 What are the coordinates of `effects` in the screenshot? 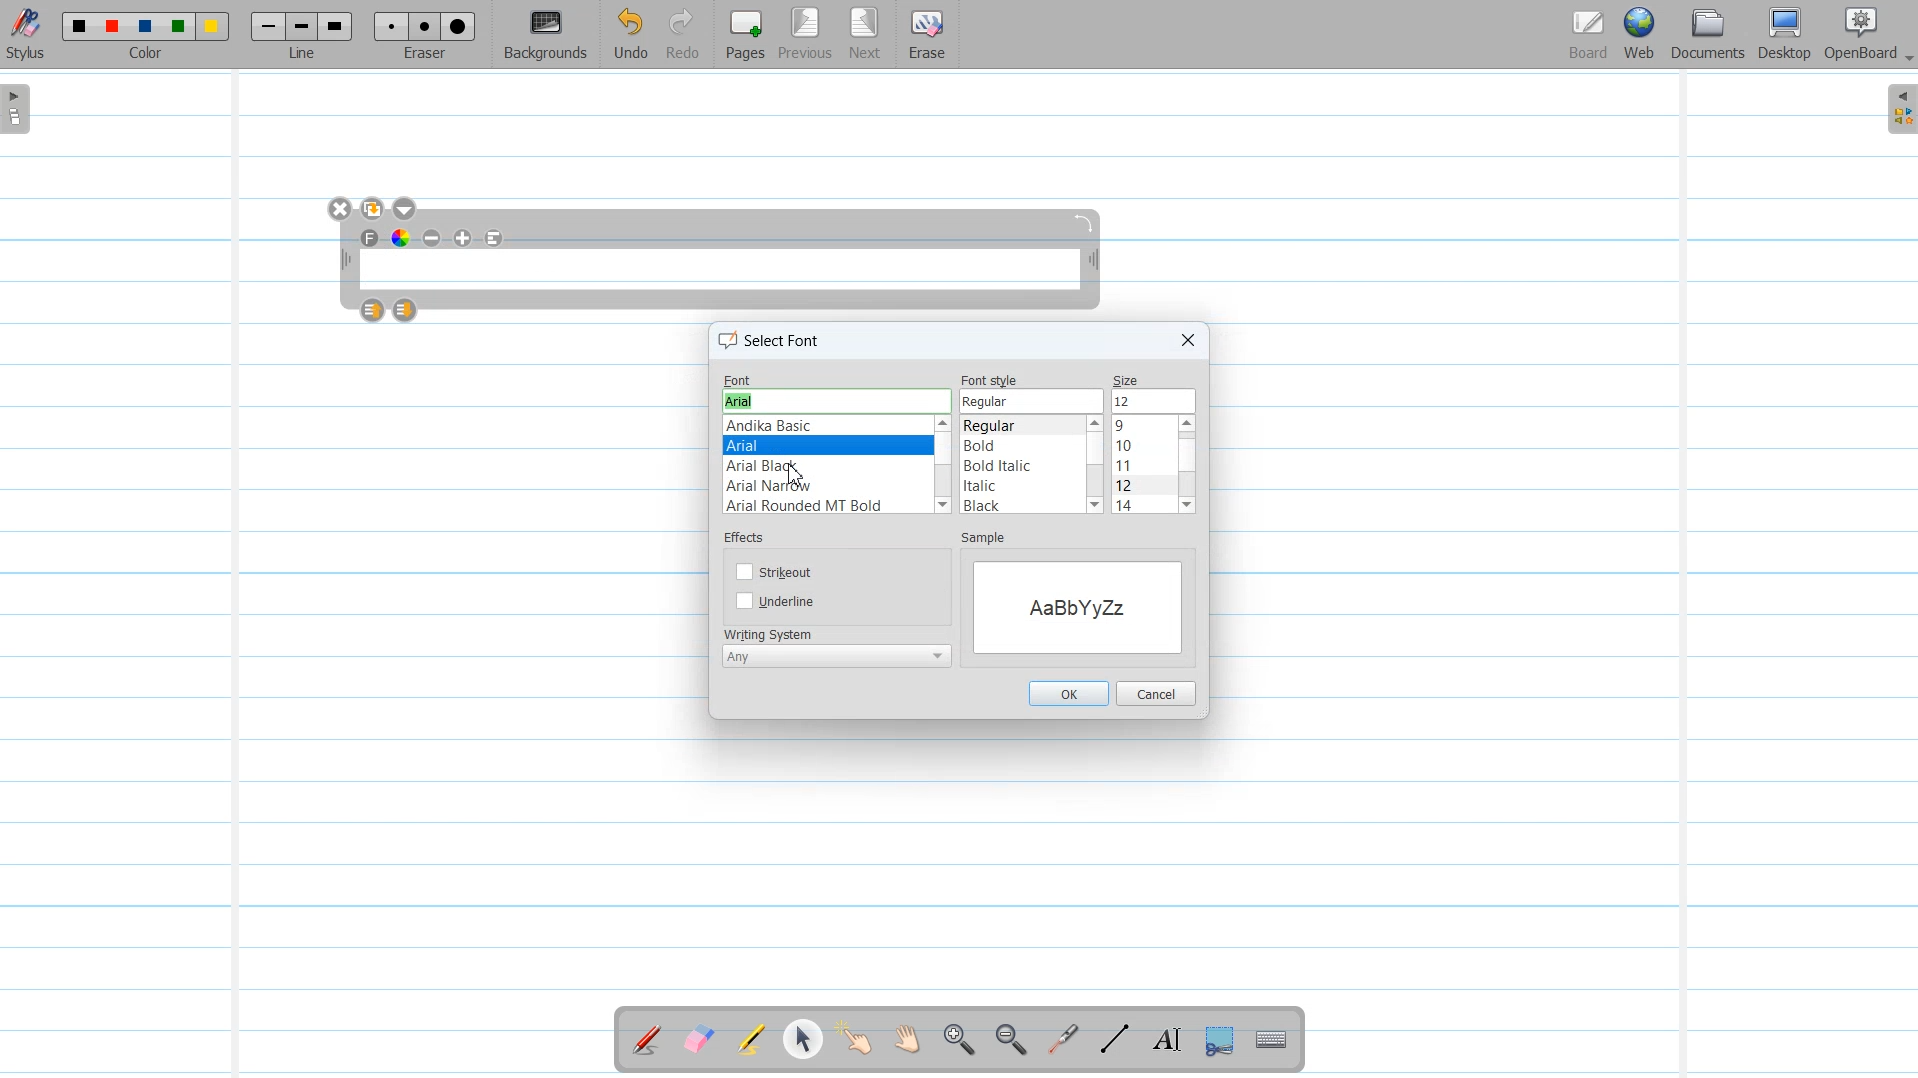 It's located at (748, 538).